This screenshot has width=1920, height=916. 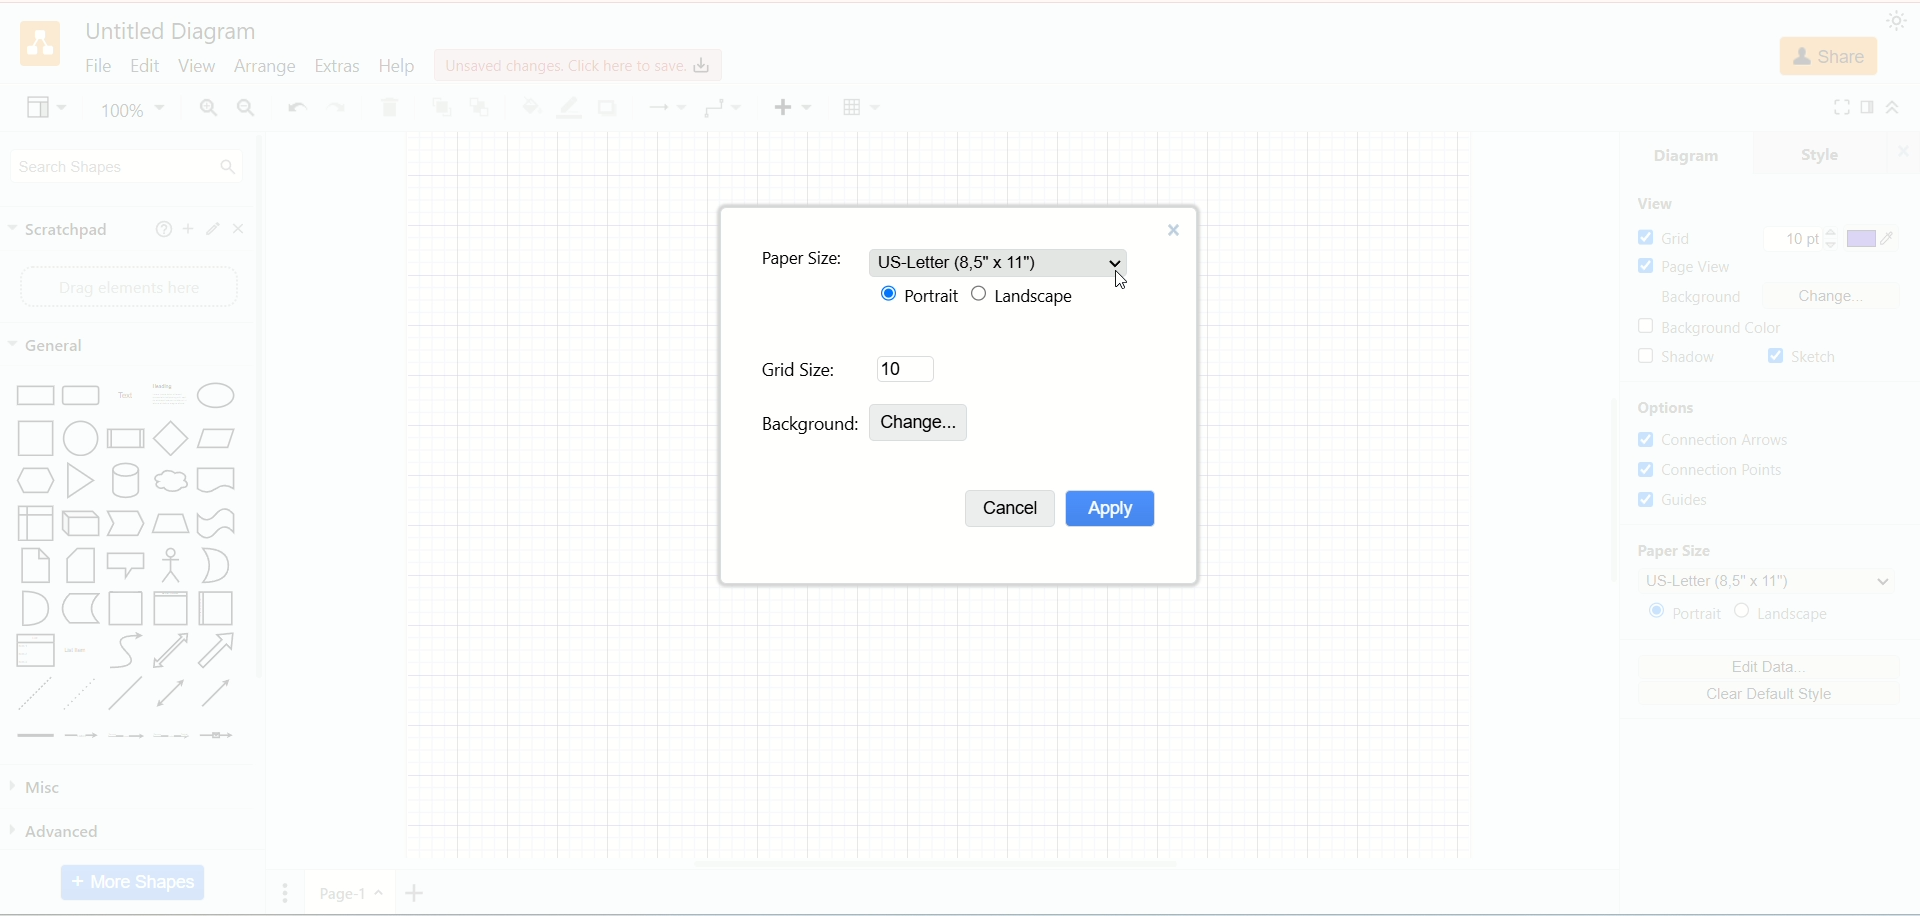 I want to click on grid size, so click(x=799, y=370).